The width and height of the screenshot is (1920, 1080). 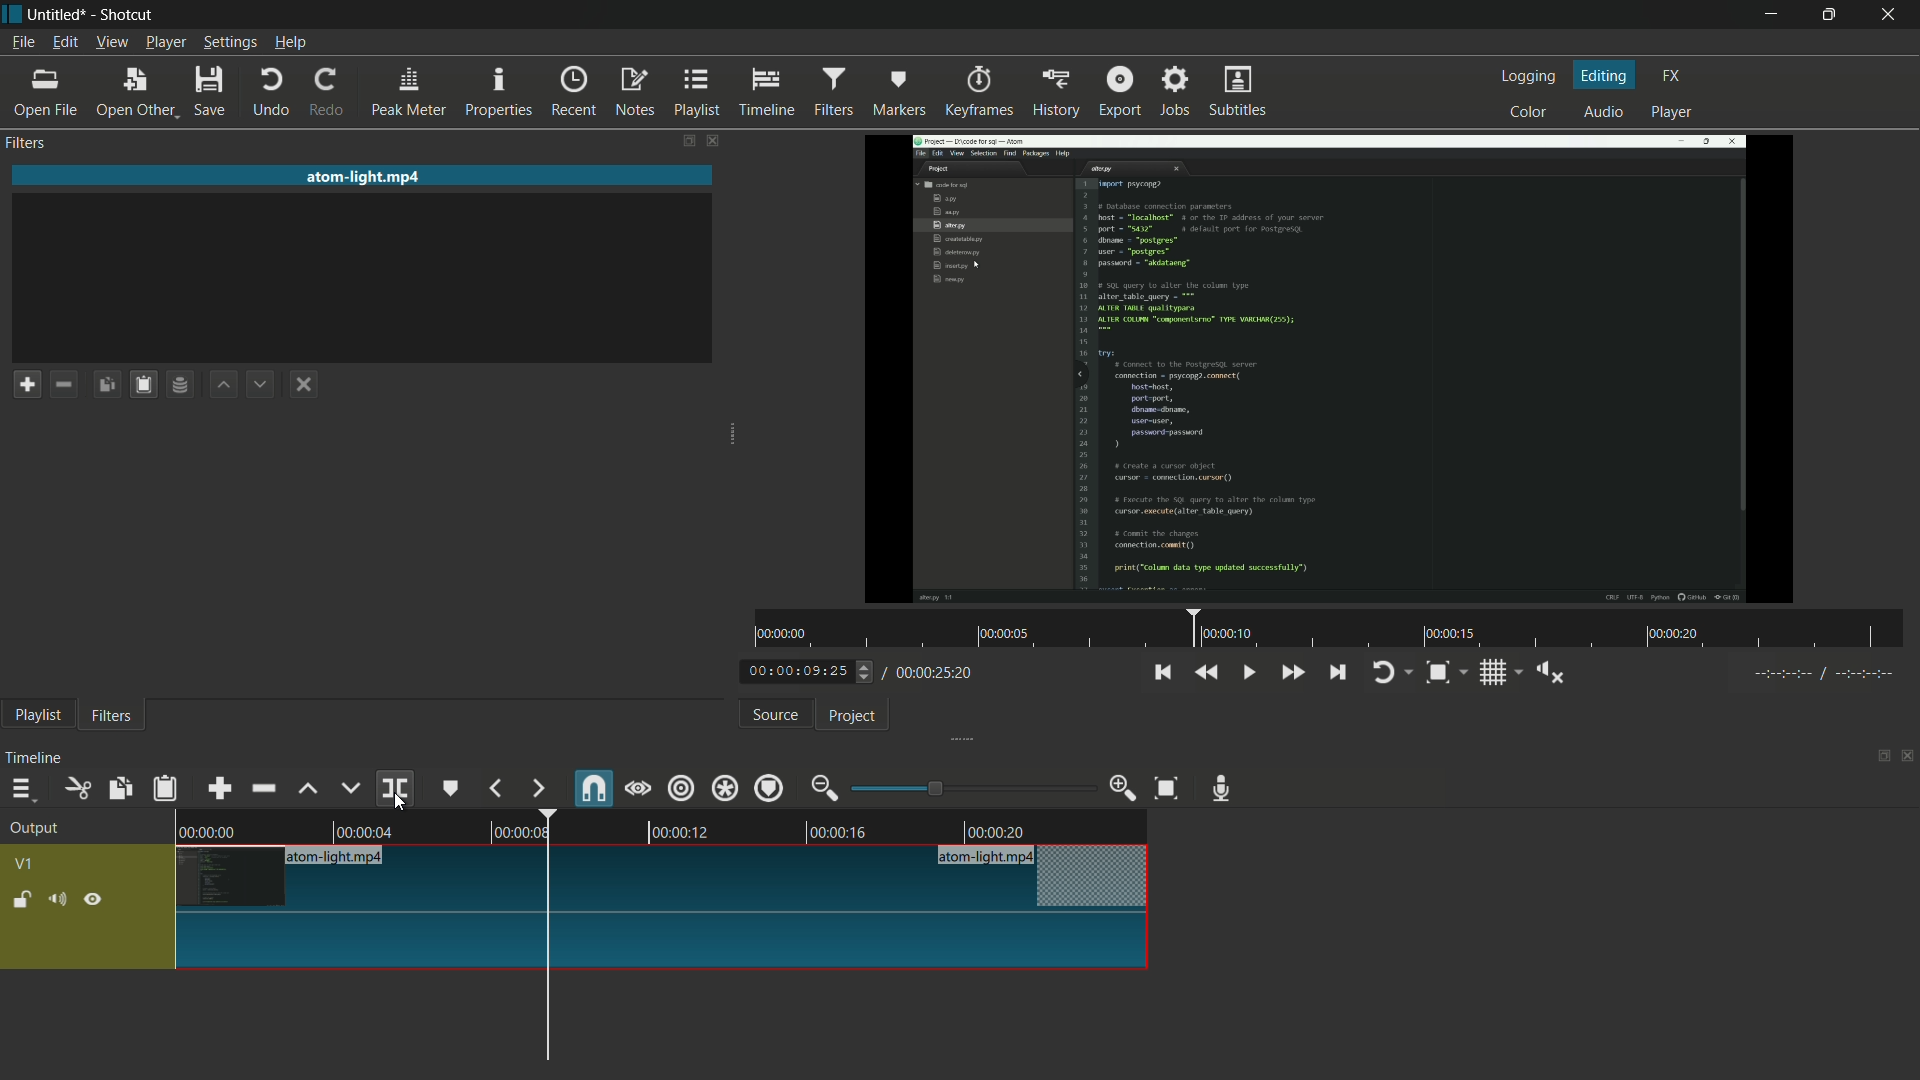 I want to click on deselect the filter, so click(x=308, y=385).